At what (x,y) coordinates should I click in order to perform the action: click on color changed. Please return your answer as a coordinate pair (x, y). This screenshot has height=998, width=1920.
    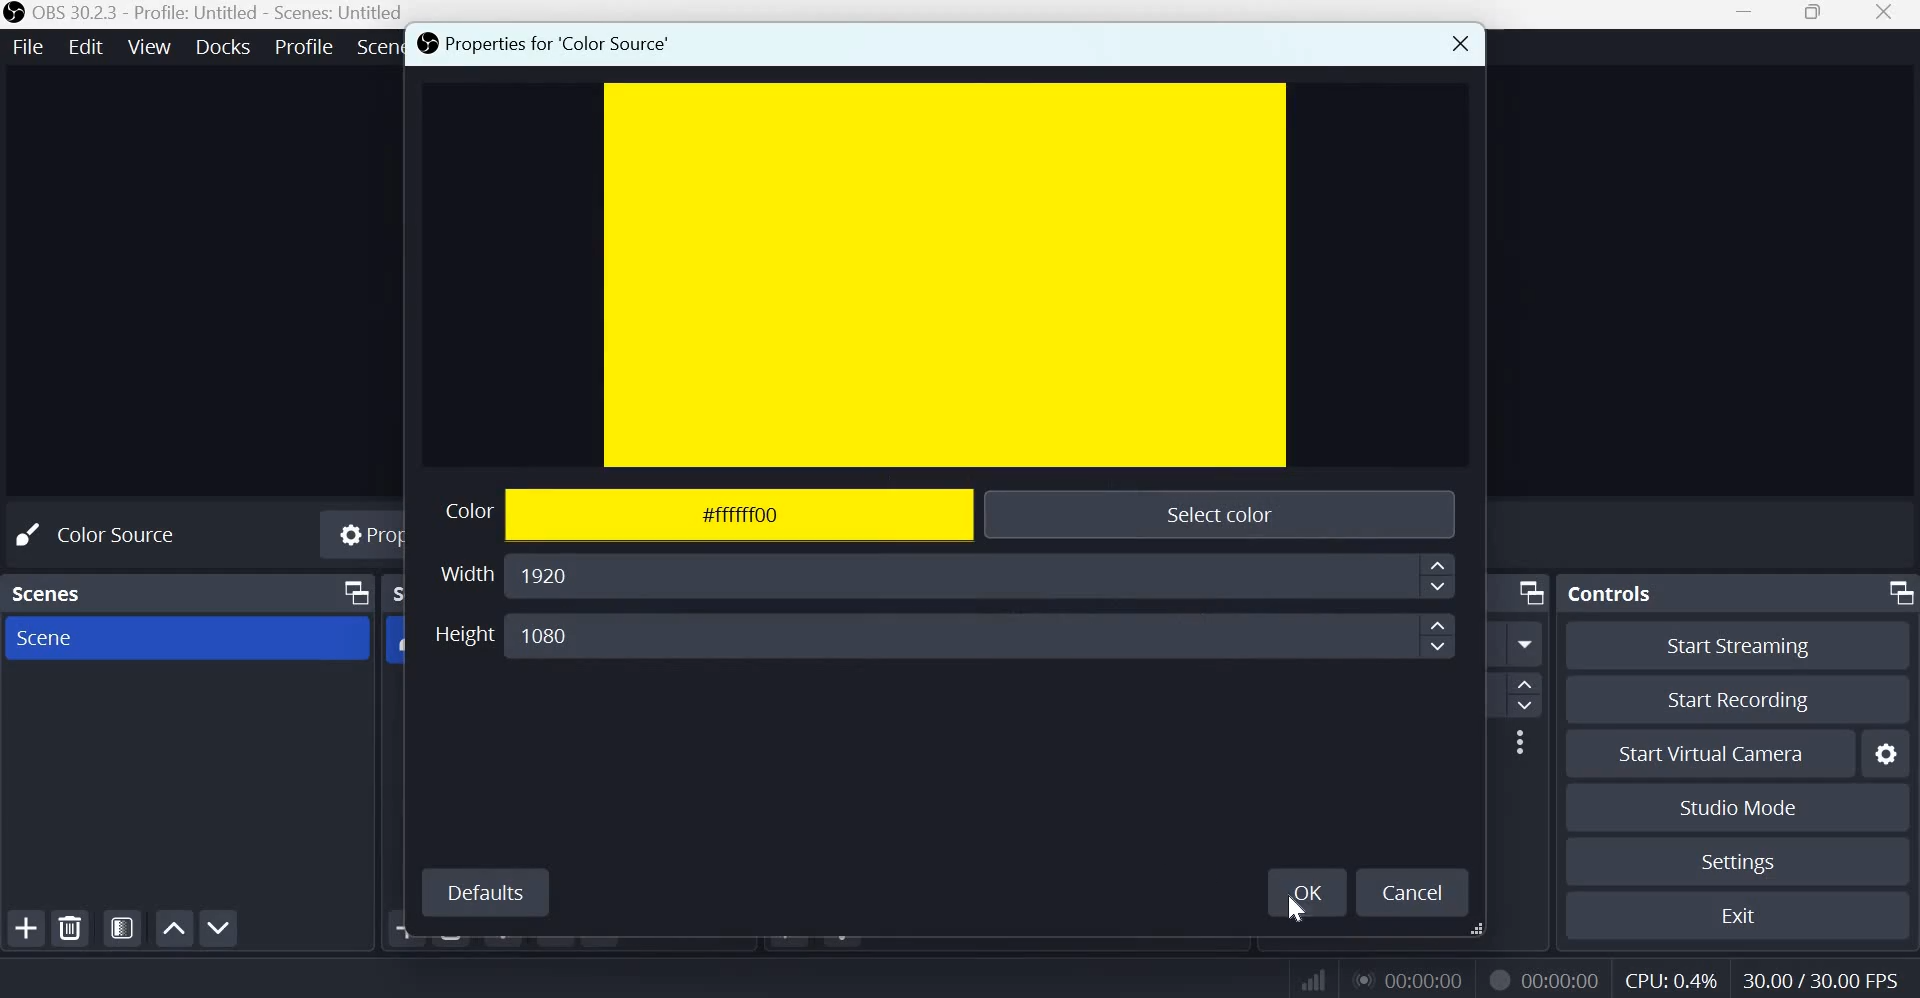
    Looking at the image, I should click on (949, 273).